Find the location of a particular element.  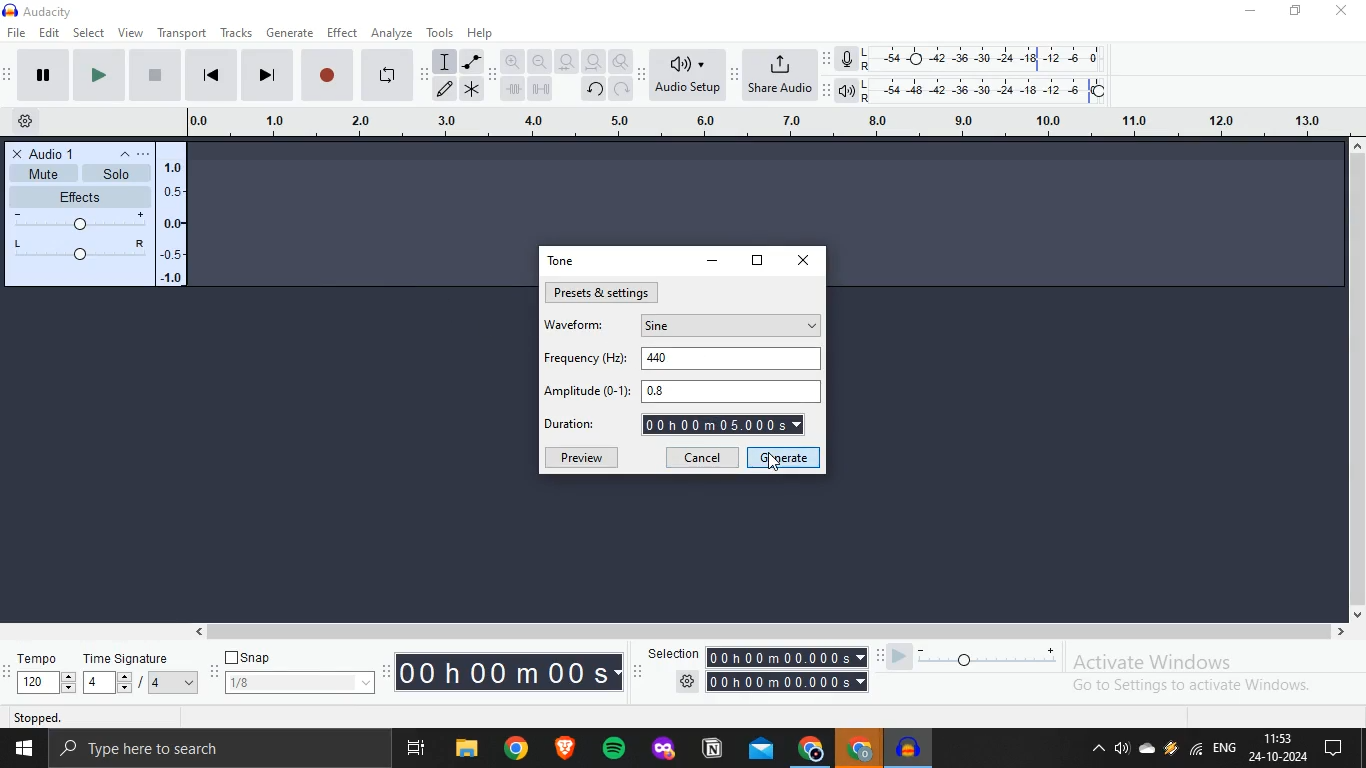

Tracks is located at coordinates (236, 33).